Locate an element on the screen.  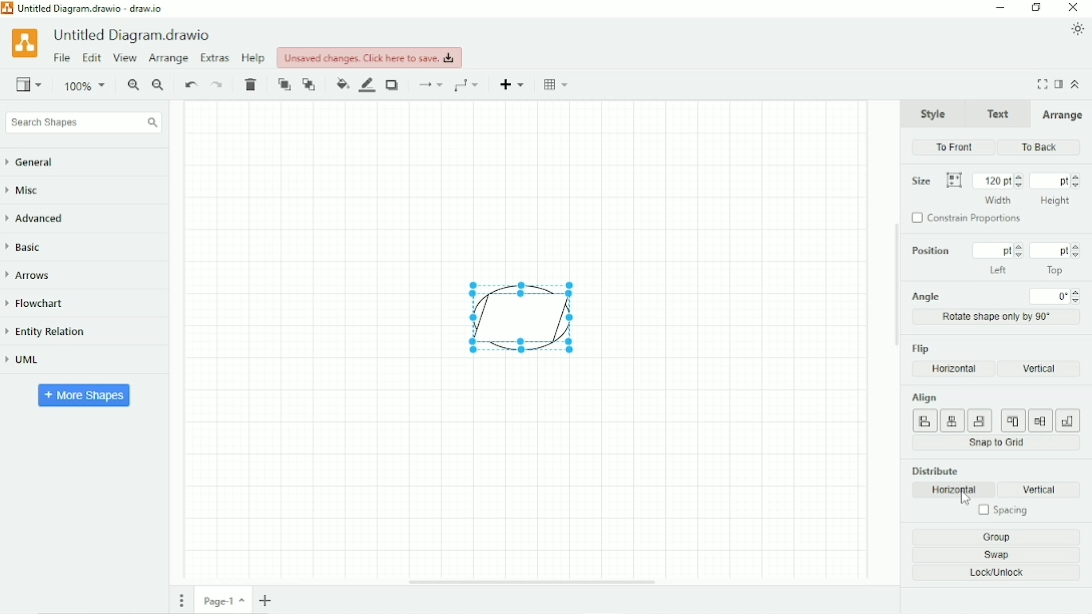
Basic is located at coordinates (28, 246).